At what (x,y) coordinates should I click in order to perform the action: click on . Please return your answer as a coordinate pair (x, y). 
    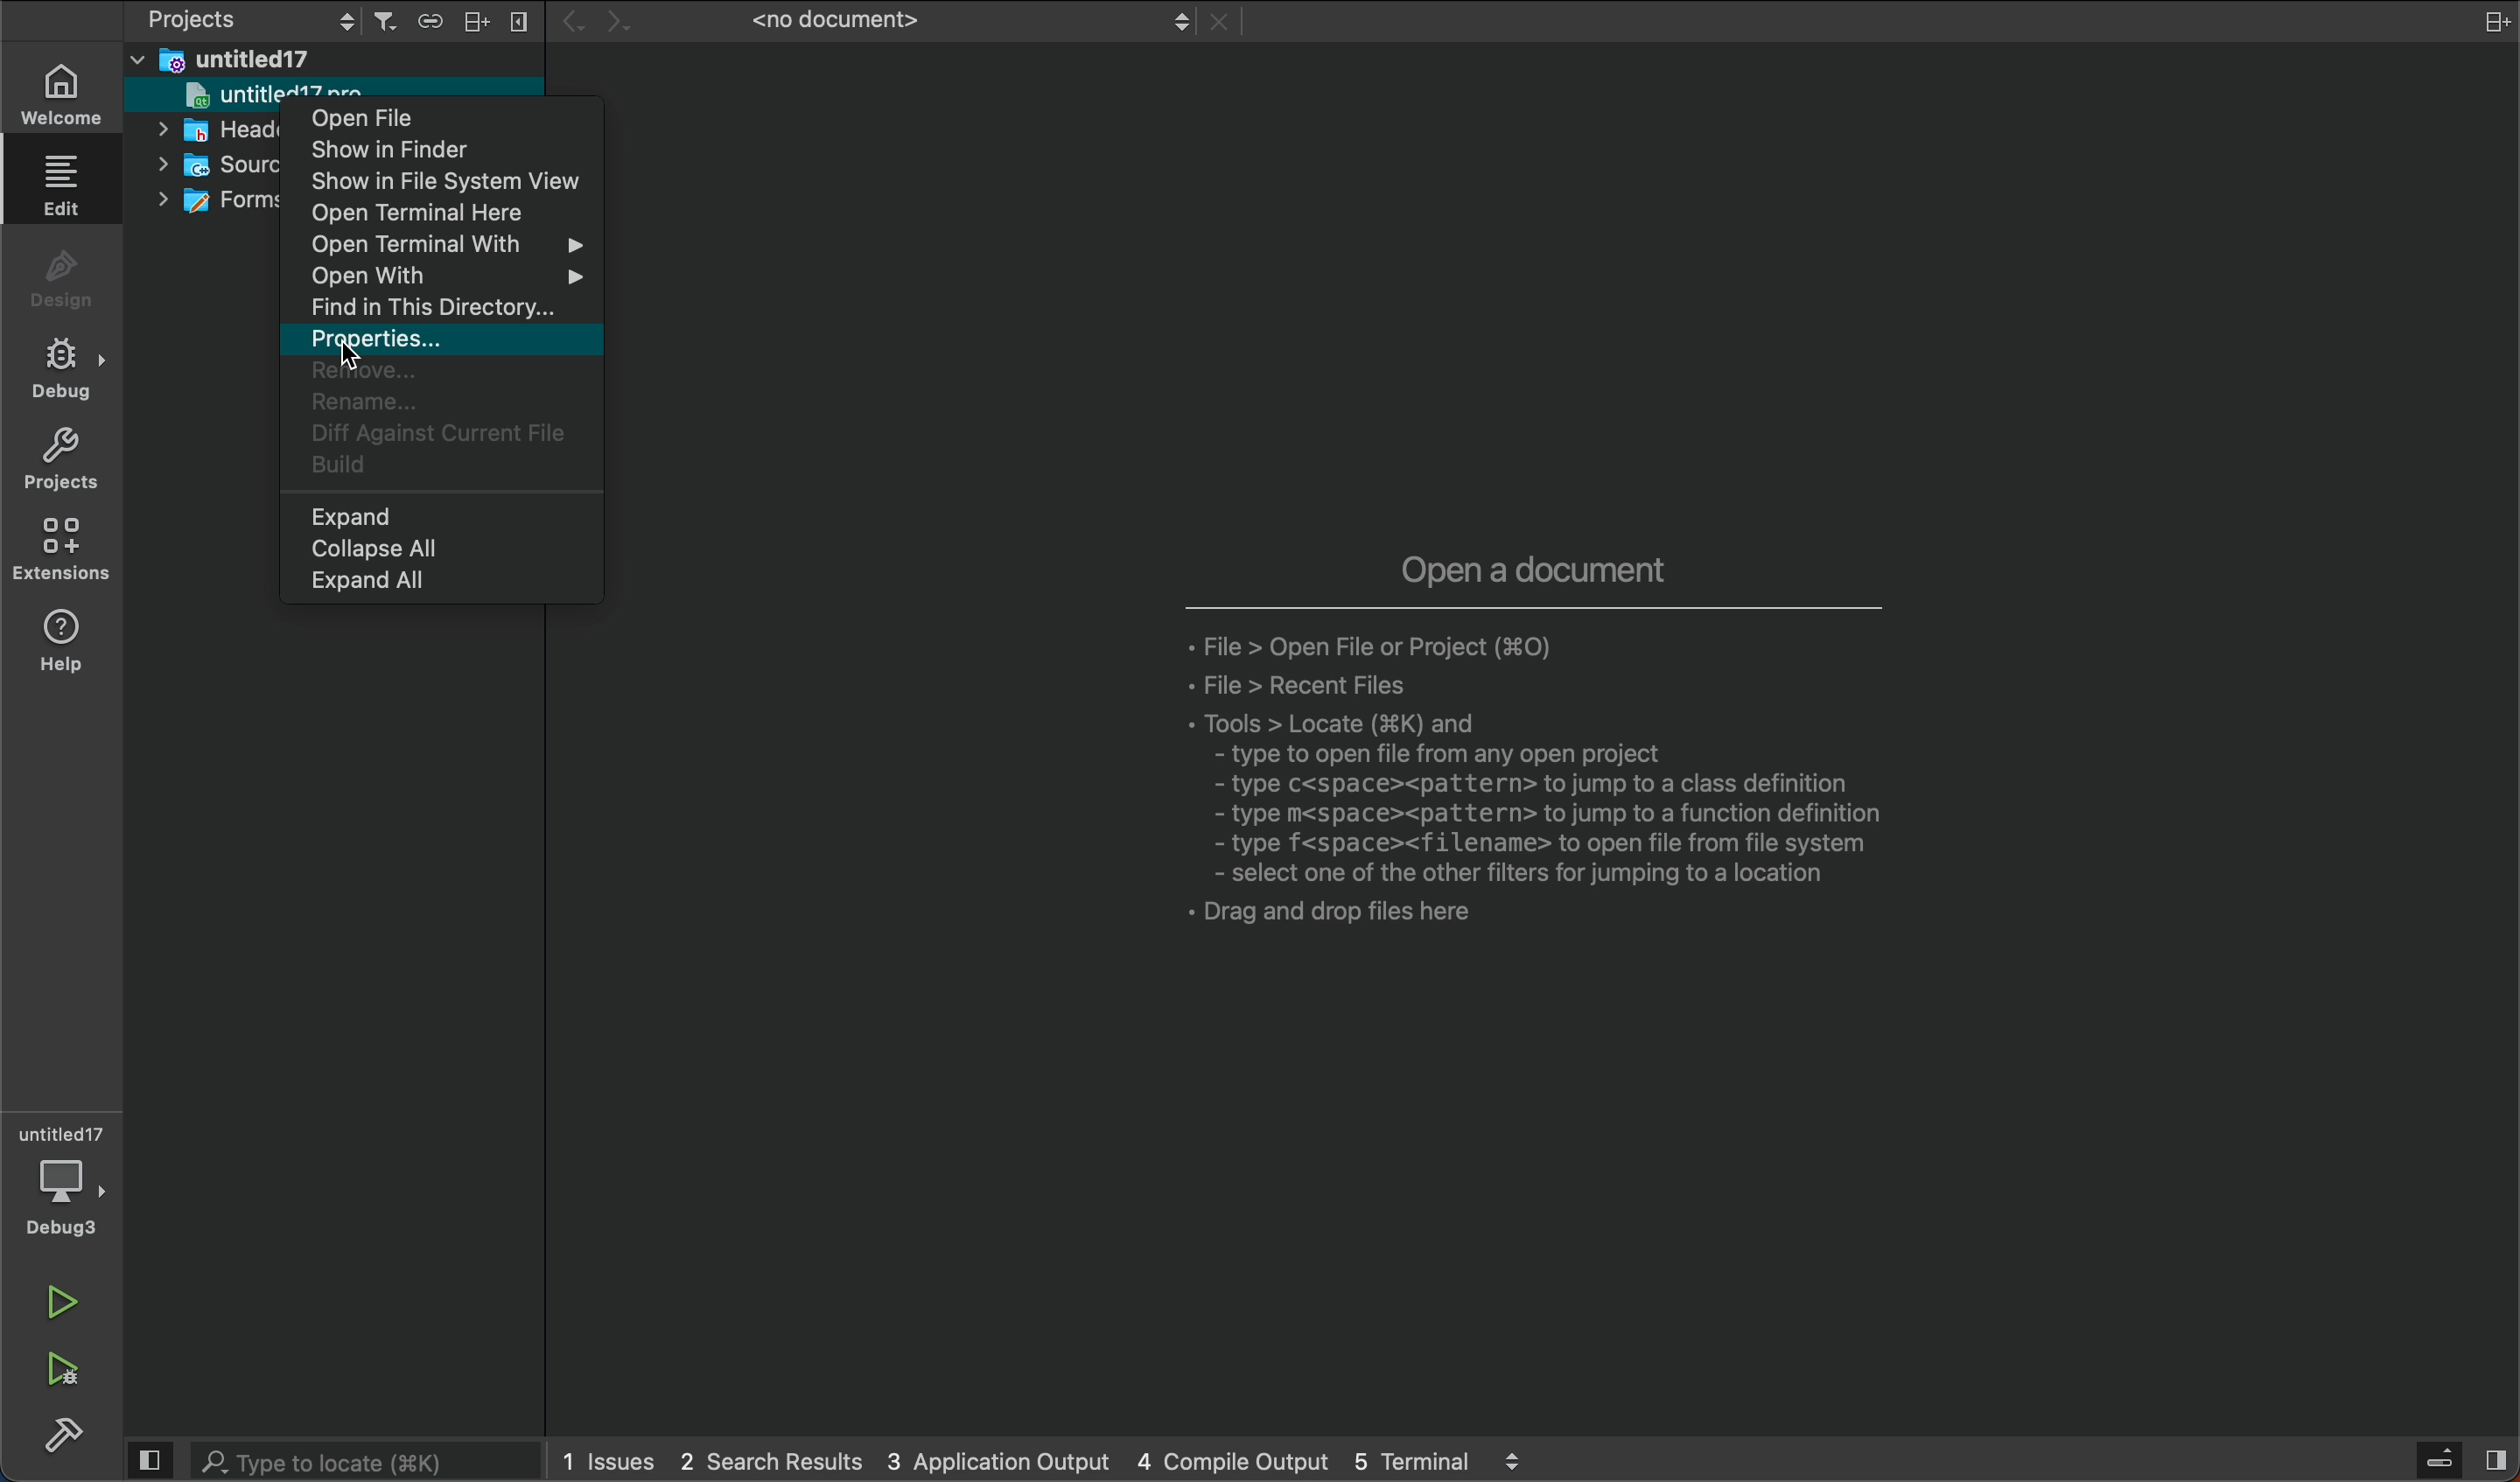
    Looking at the image, I should click on (218, 200).